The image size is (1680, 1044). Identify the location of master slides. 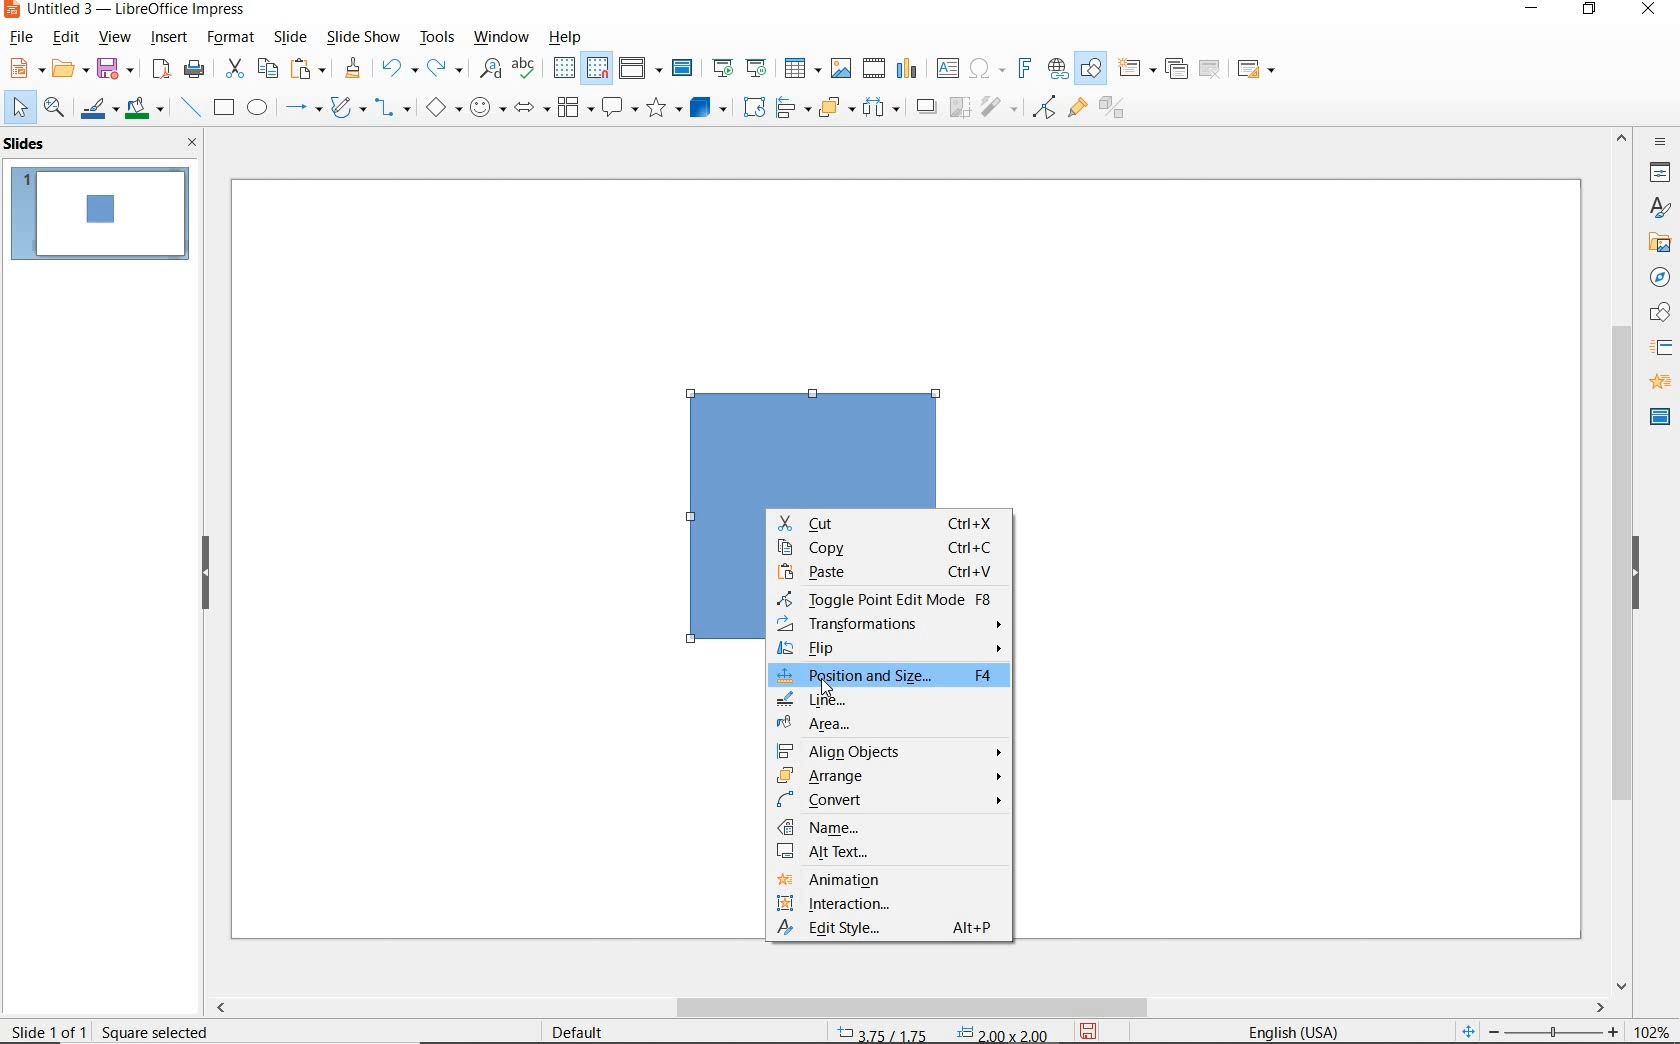
(1656, 418).